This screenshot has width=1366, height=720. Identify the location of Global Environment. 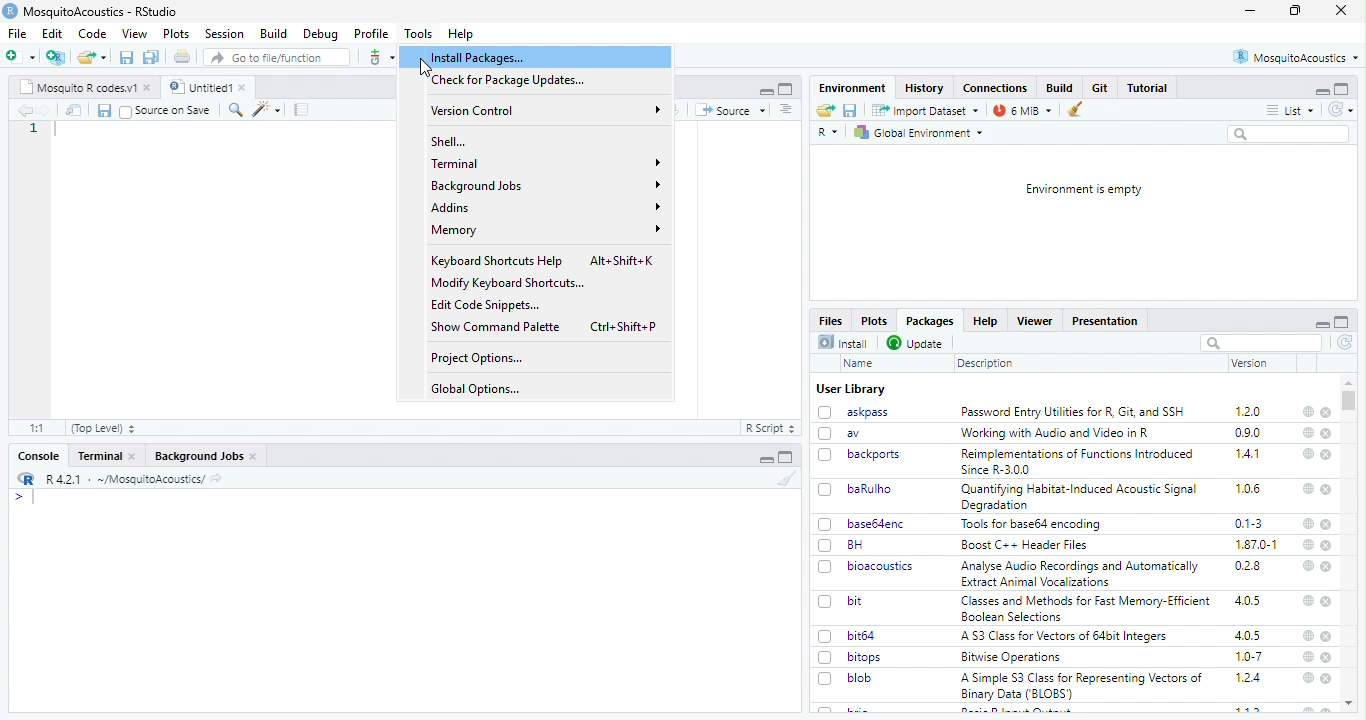
(918, 133).